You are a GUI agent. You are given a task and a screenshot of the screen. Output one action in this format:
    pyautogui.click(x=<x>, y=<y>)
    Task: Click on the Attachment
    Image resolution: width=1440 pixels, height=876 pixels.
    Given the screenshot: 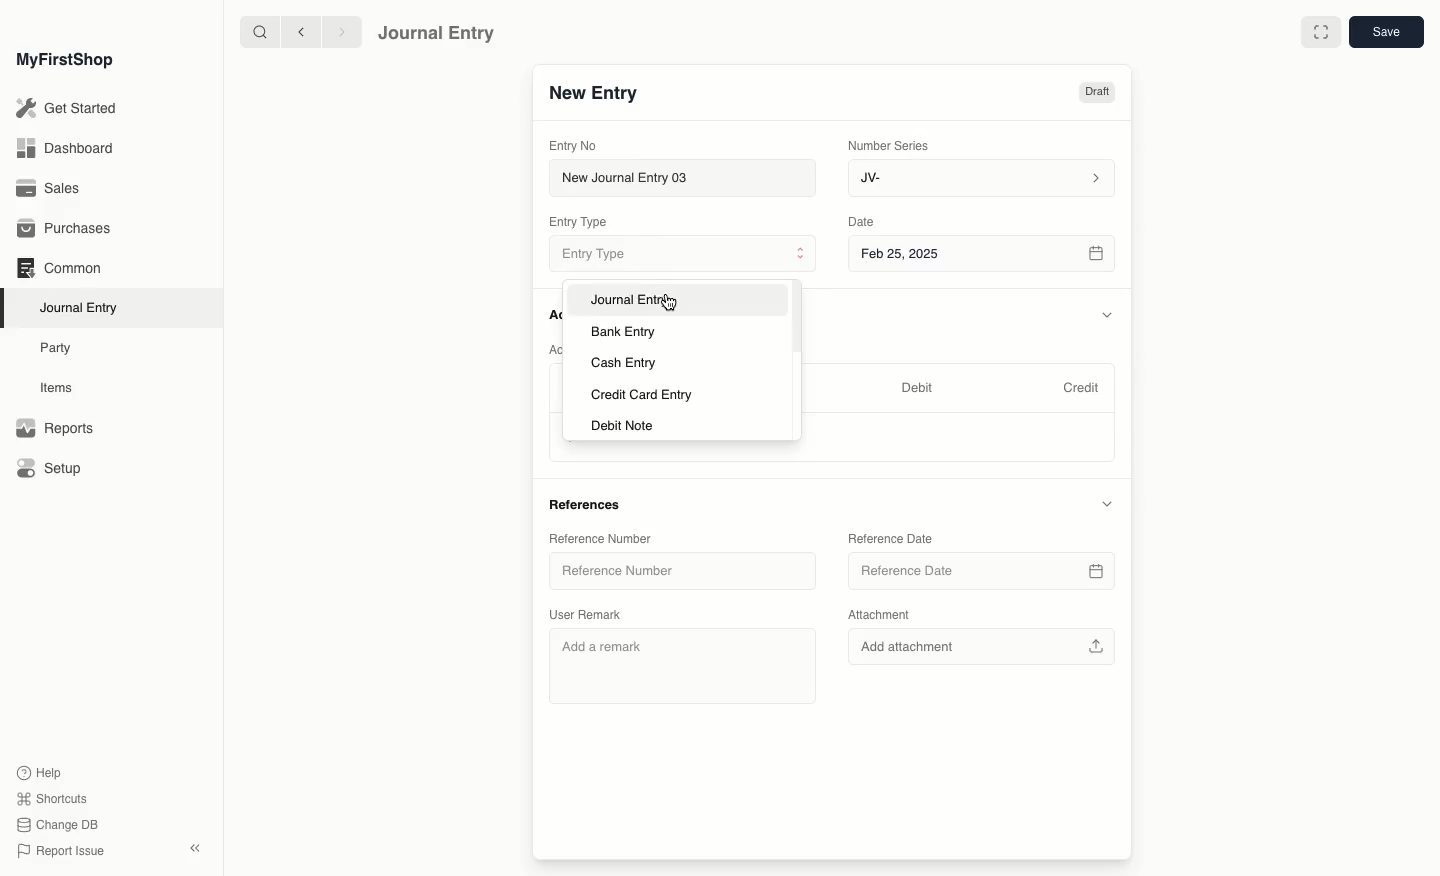 What is the action you would take?
    pyautogui.click(x=879, y=615)
    